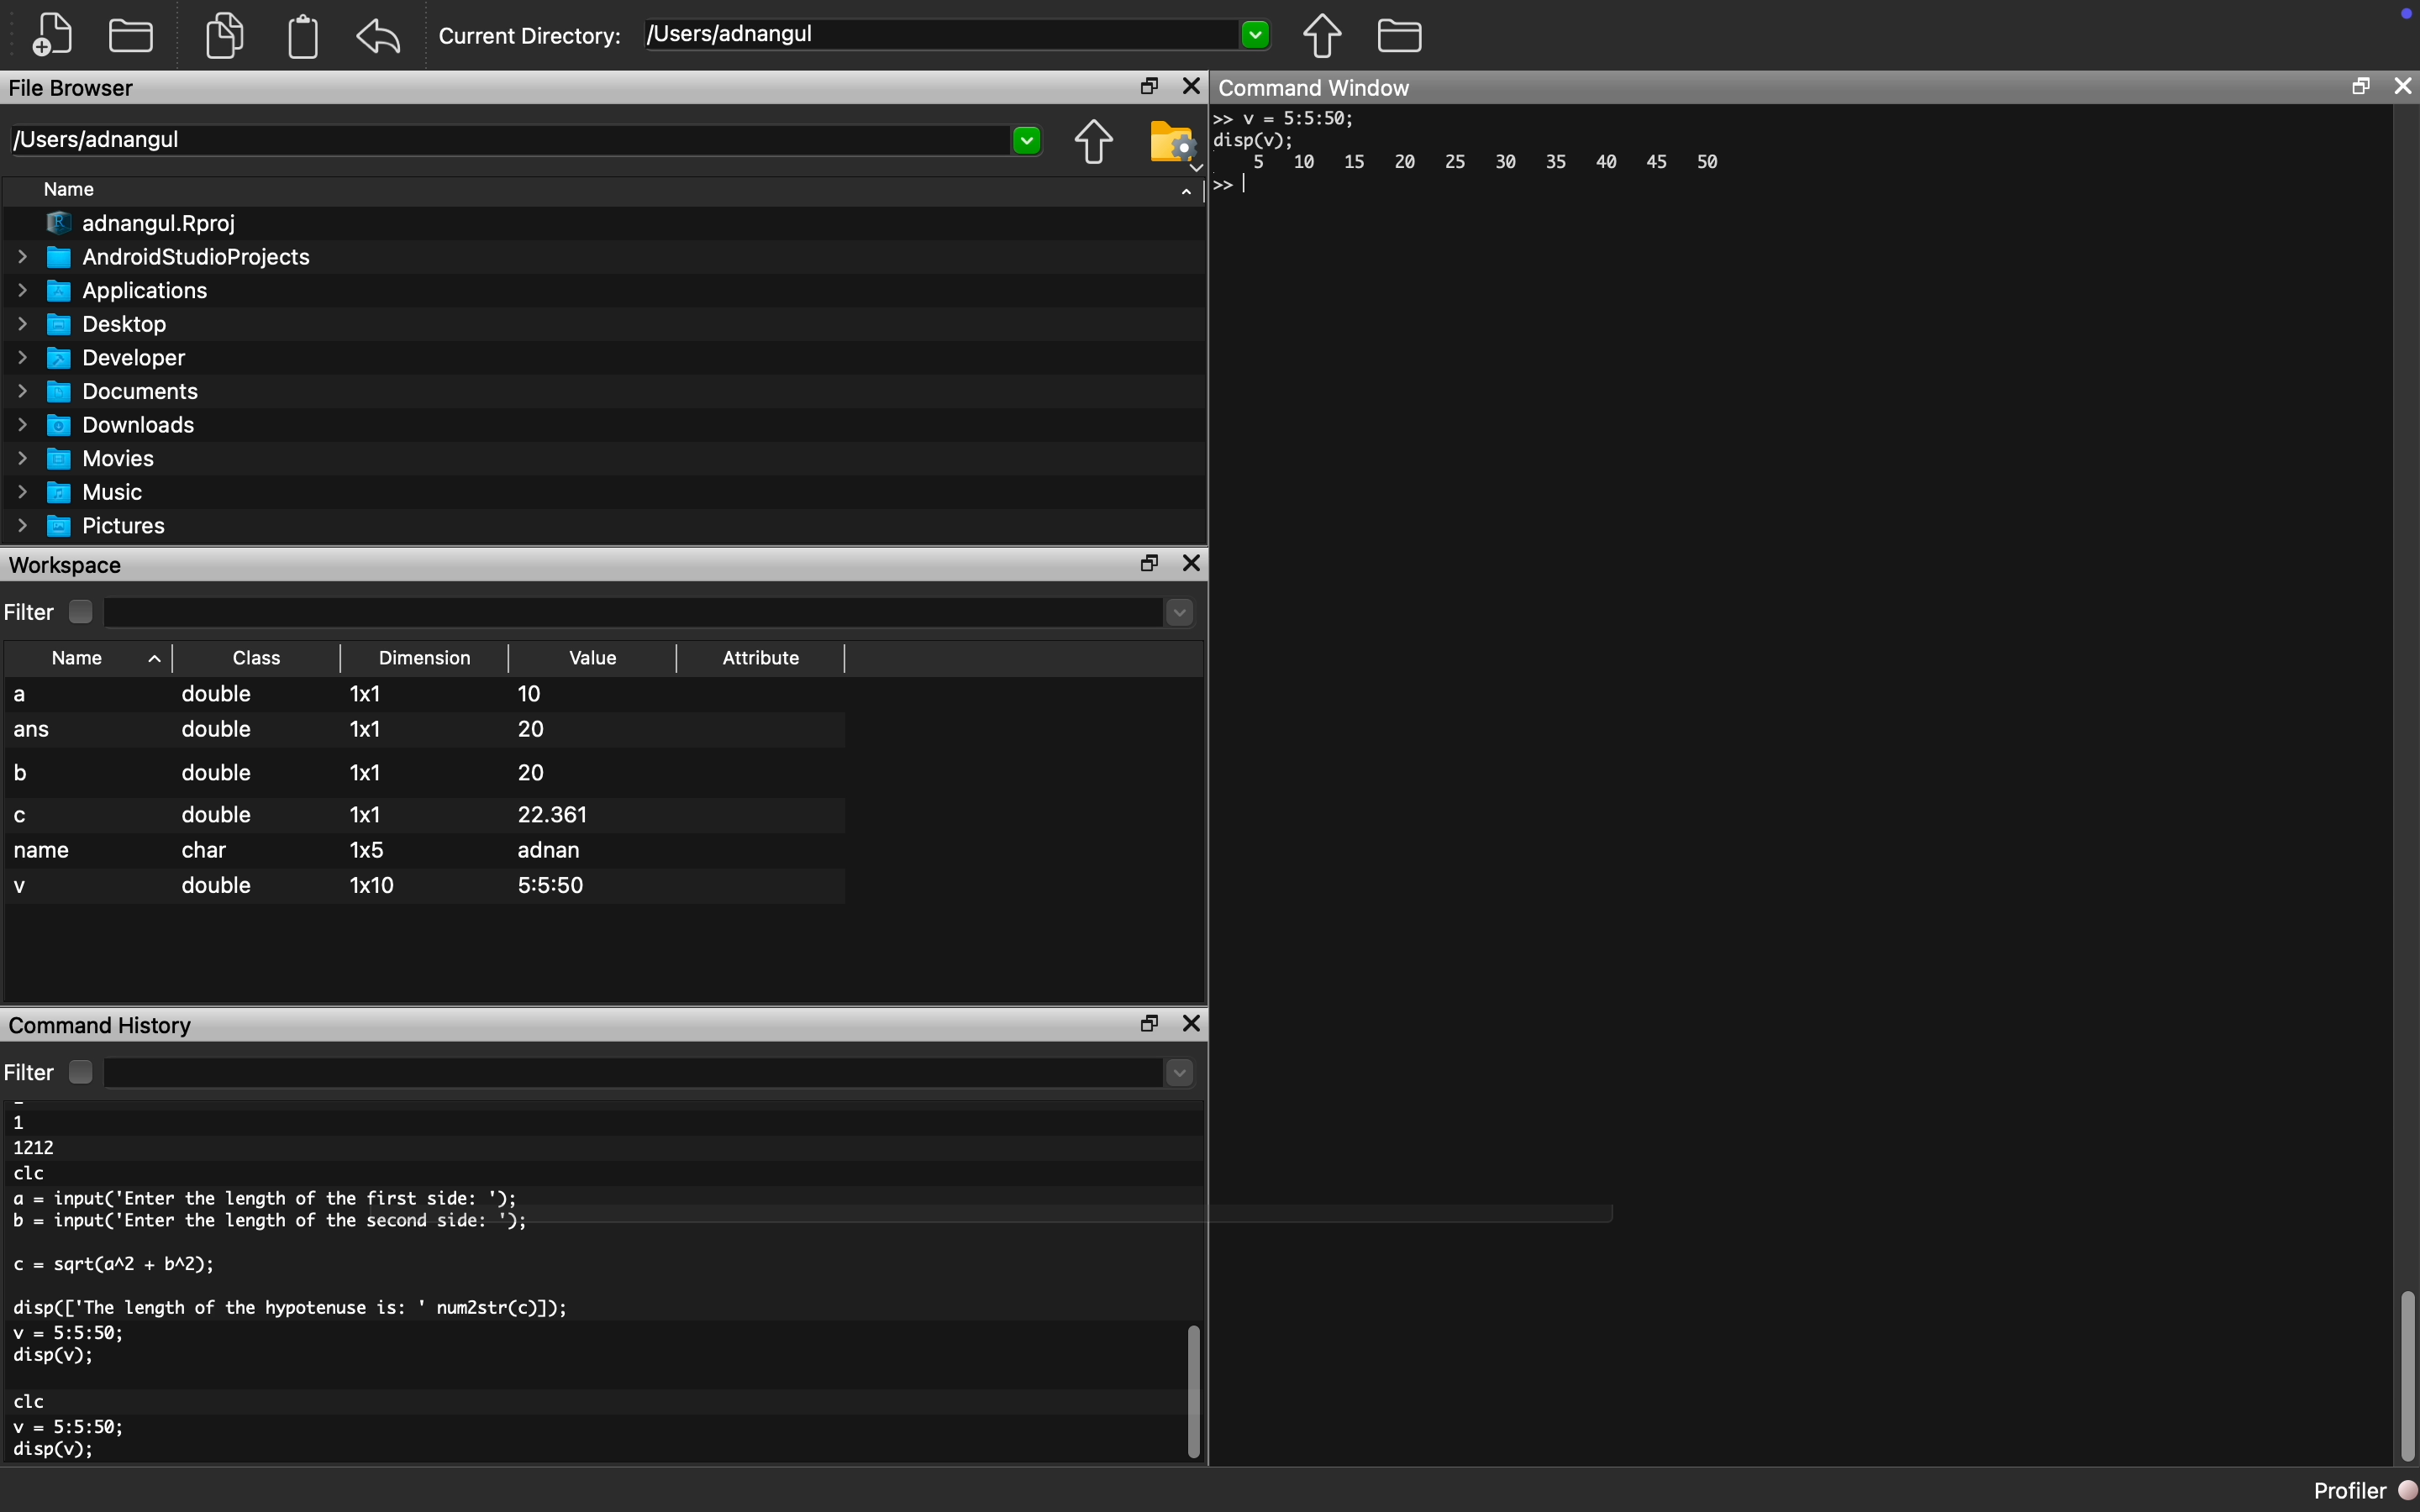  I want to click on 20, so click(535, 729).